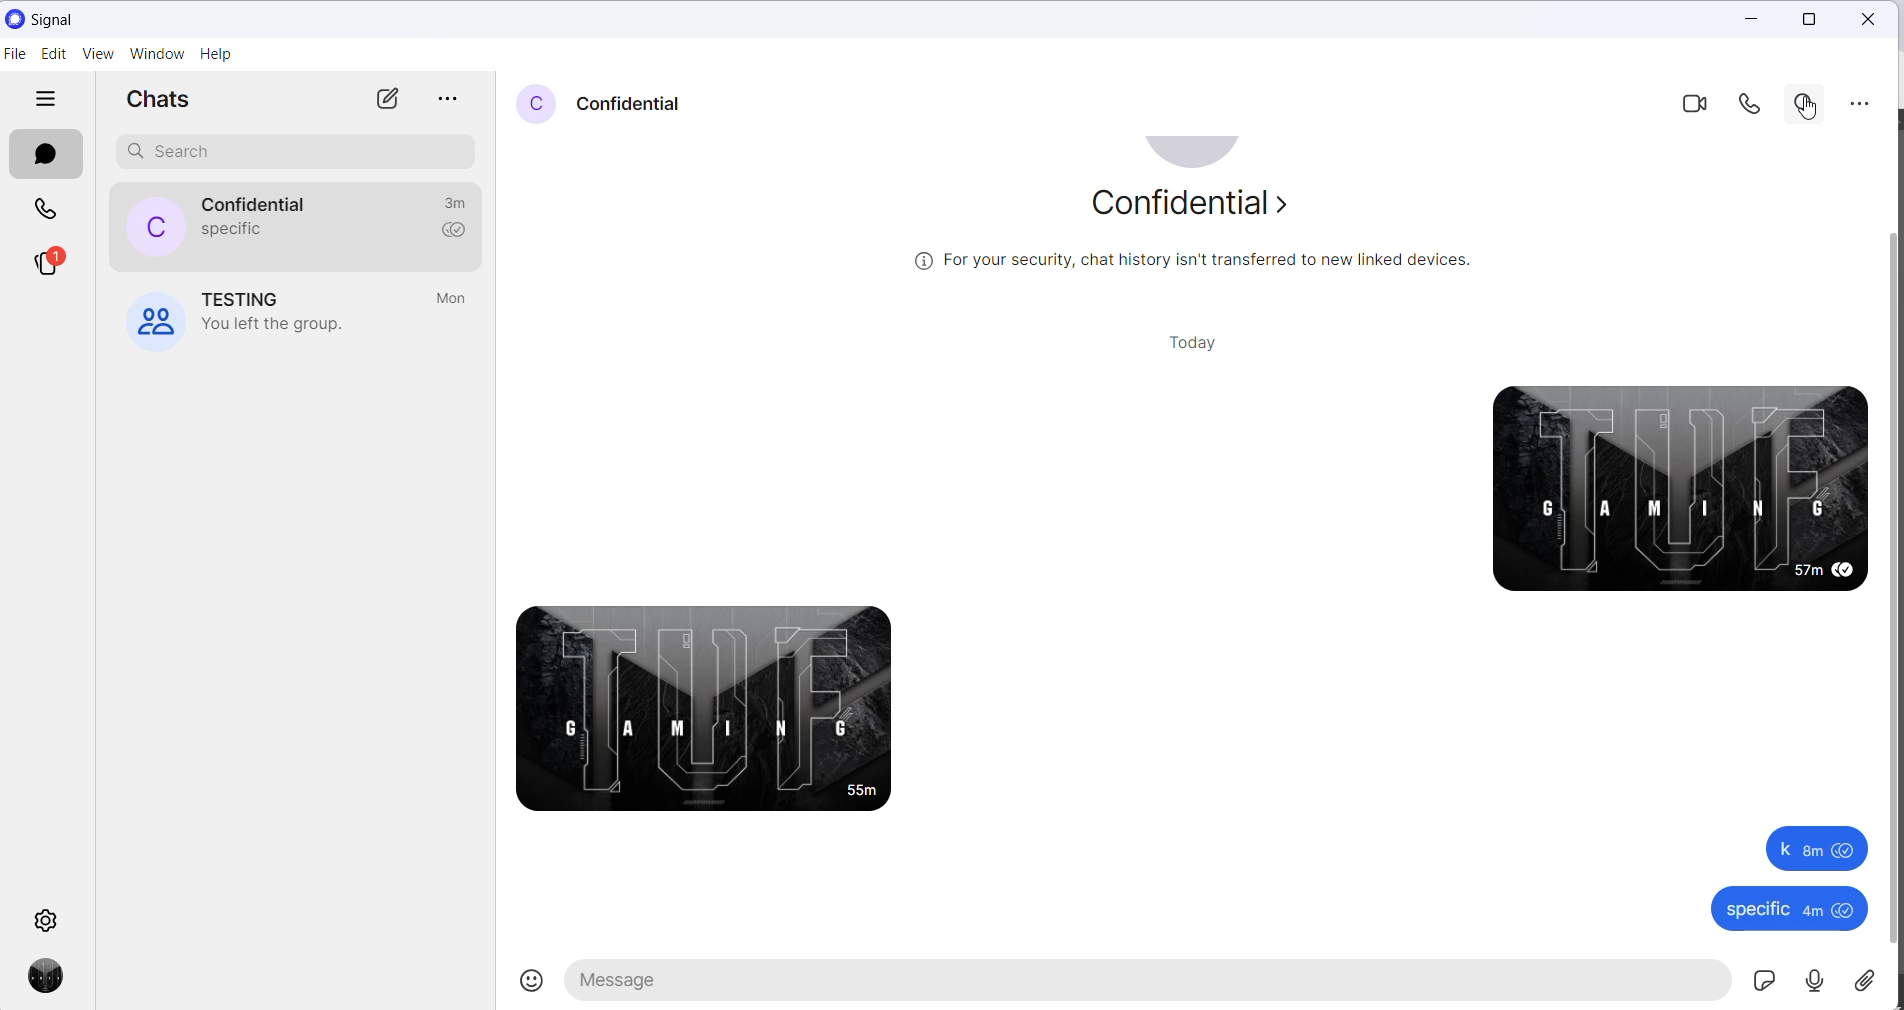 The image size is (1904, 1010). Describe the element at coordinates (168, 105) in the screenshot. I see `chats heading` at that location.